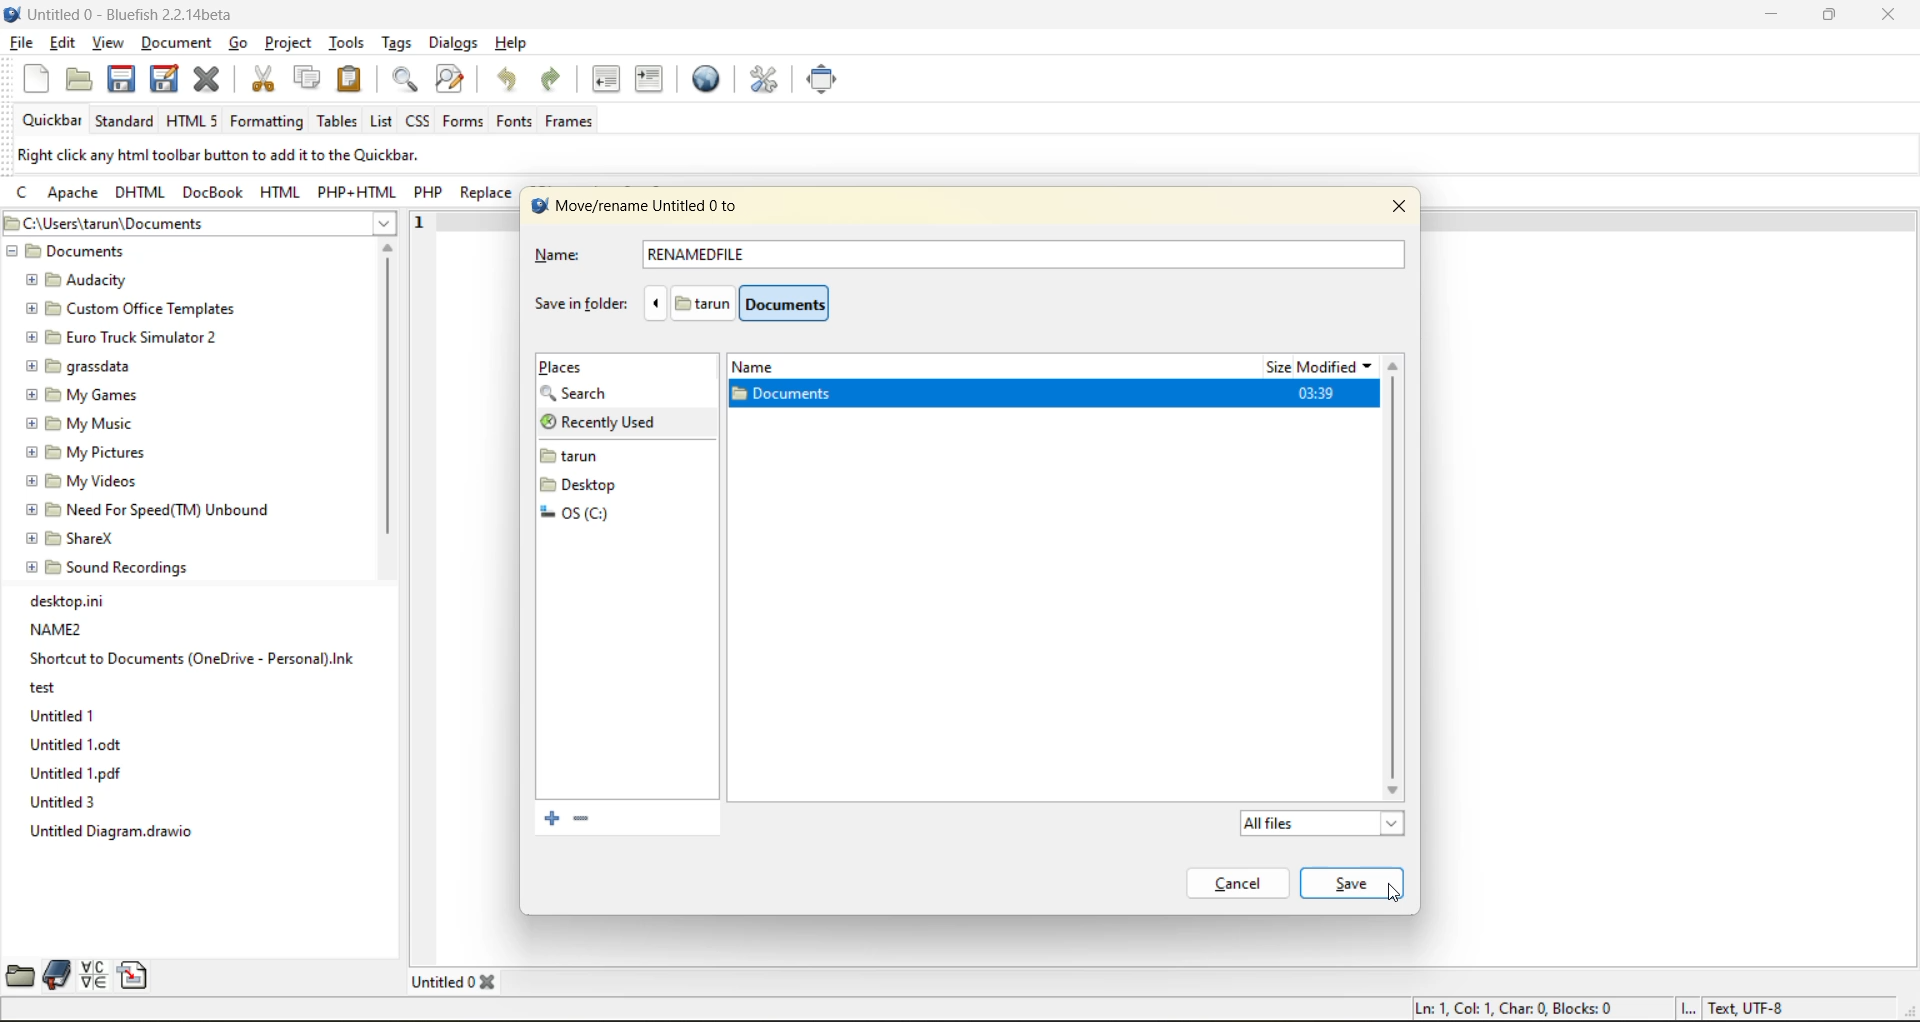 This screenshot has height=1022, width=1920. Describe the element at coordinates (465, 122) in the screenshot. I see `forms` at that location.